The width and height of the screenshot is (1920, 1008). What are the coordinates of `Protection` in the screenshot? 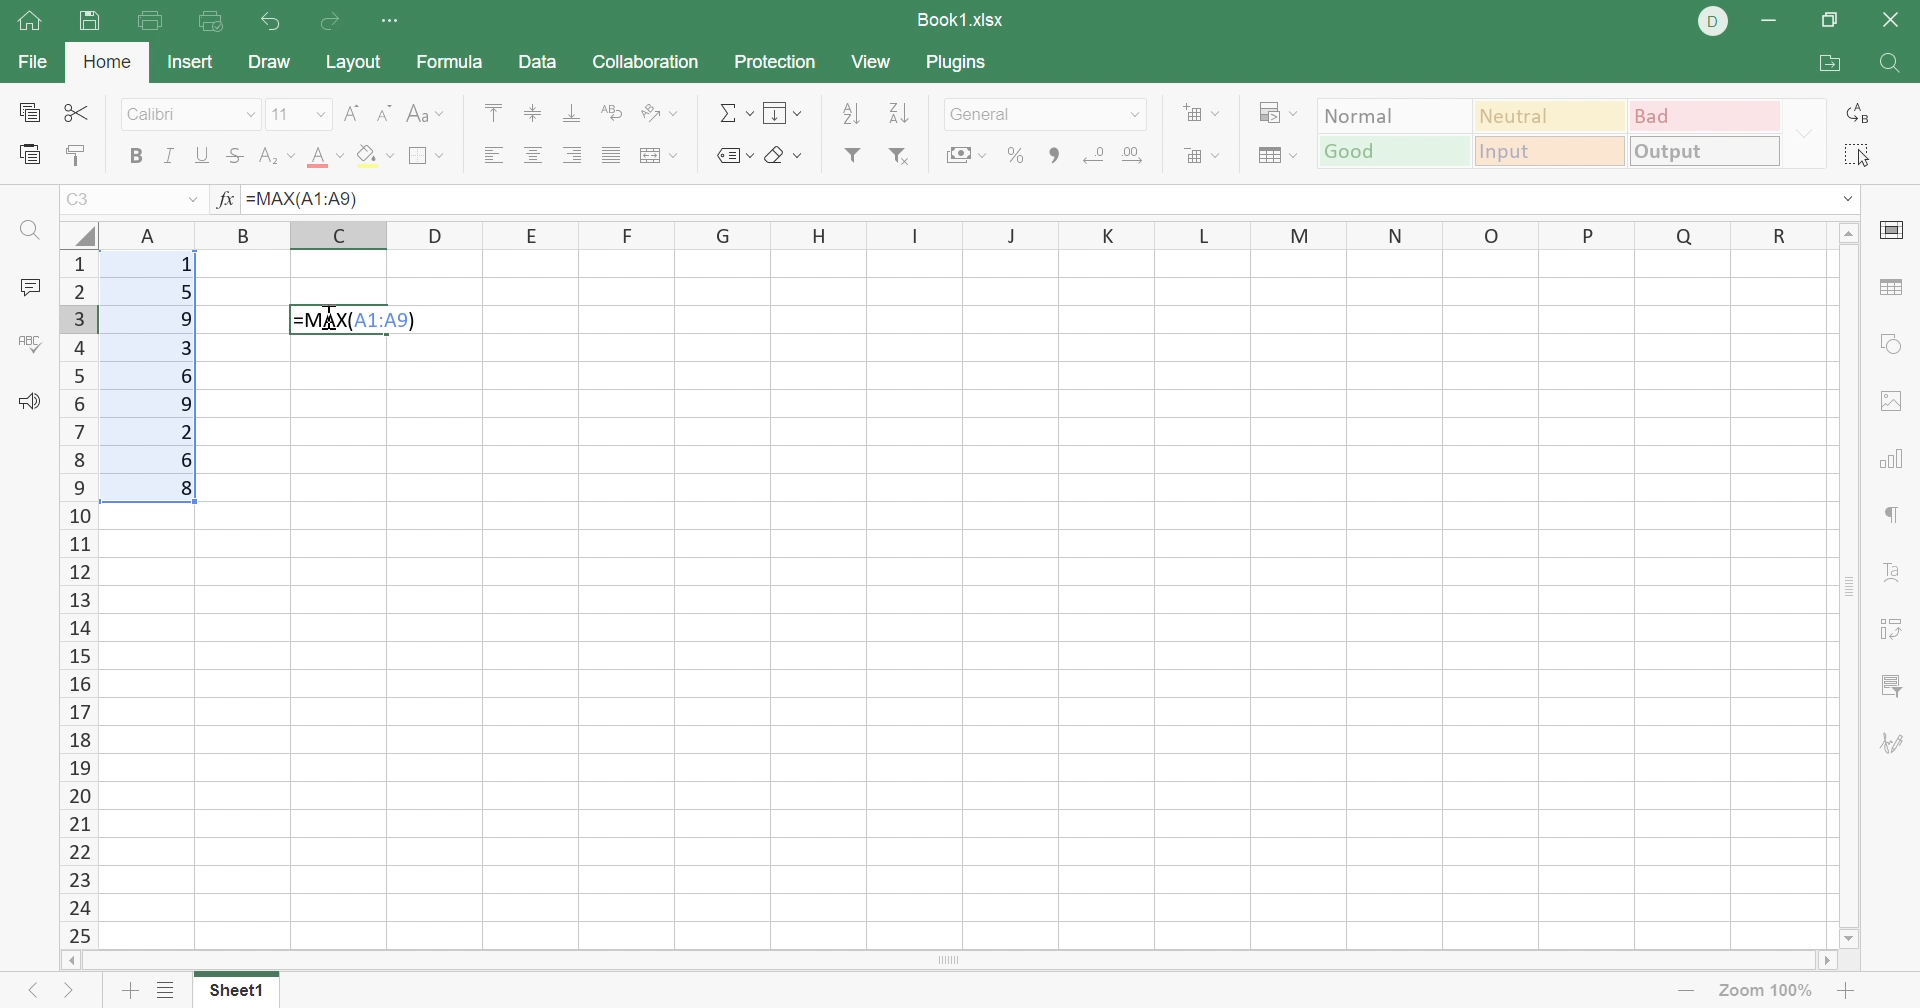 It's located at (778, 63).